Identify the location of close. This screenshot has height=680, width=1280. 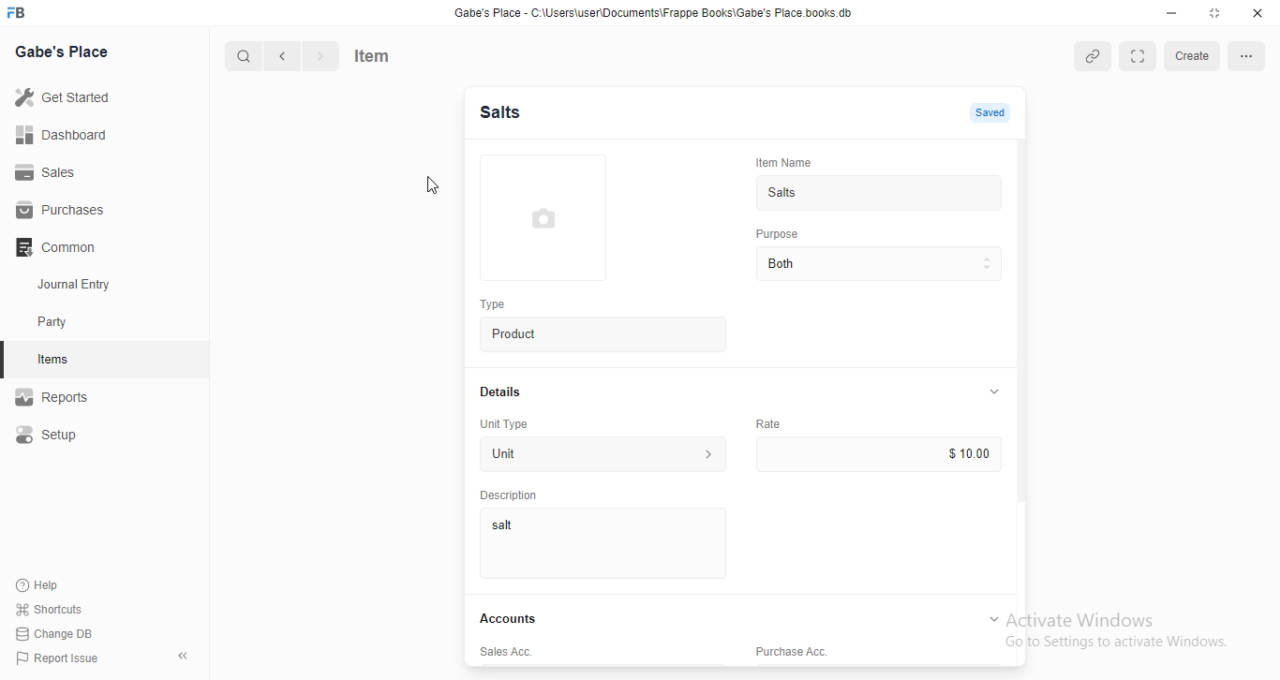
(1258, 13).